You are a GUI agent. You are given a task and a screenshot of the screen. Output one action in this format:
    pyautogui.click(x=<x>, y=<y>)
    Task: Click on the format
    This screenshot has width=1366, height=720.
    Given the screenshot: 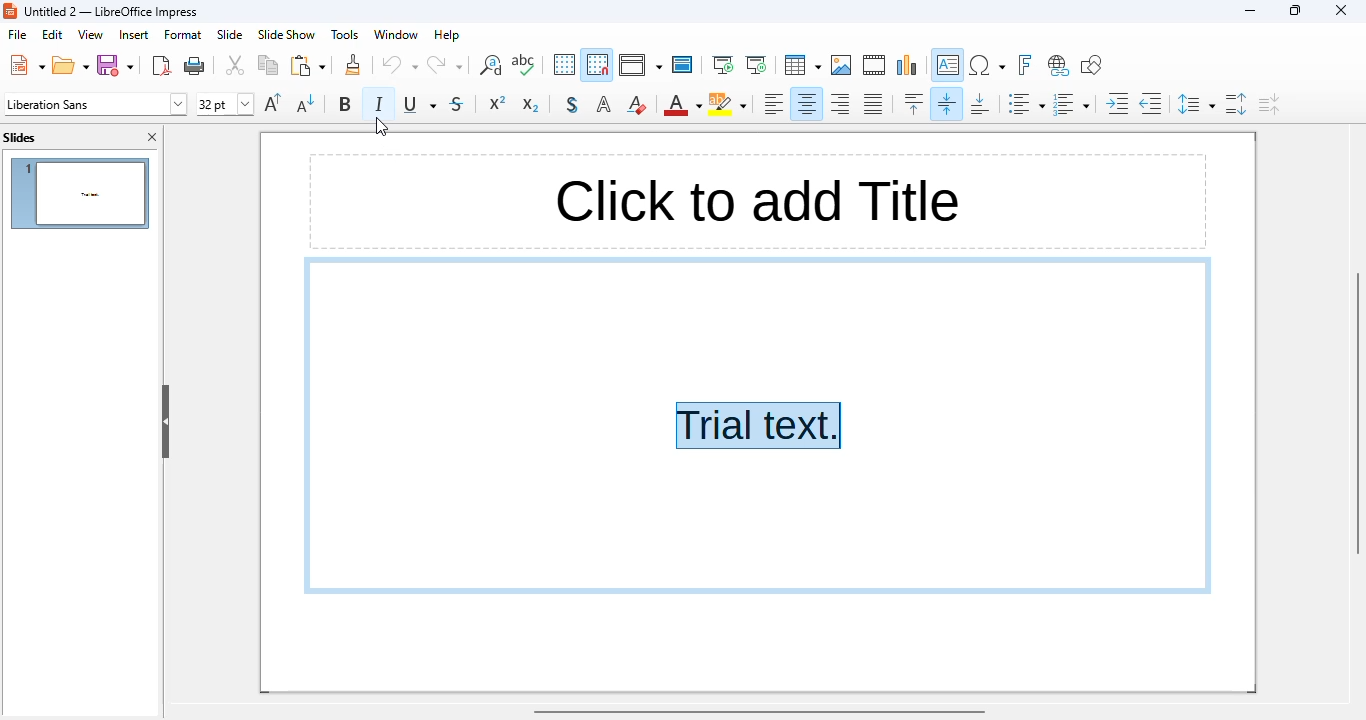 What is the action you would take?
    pyautogui.click(x=183, y=34)
    